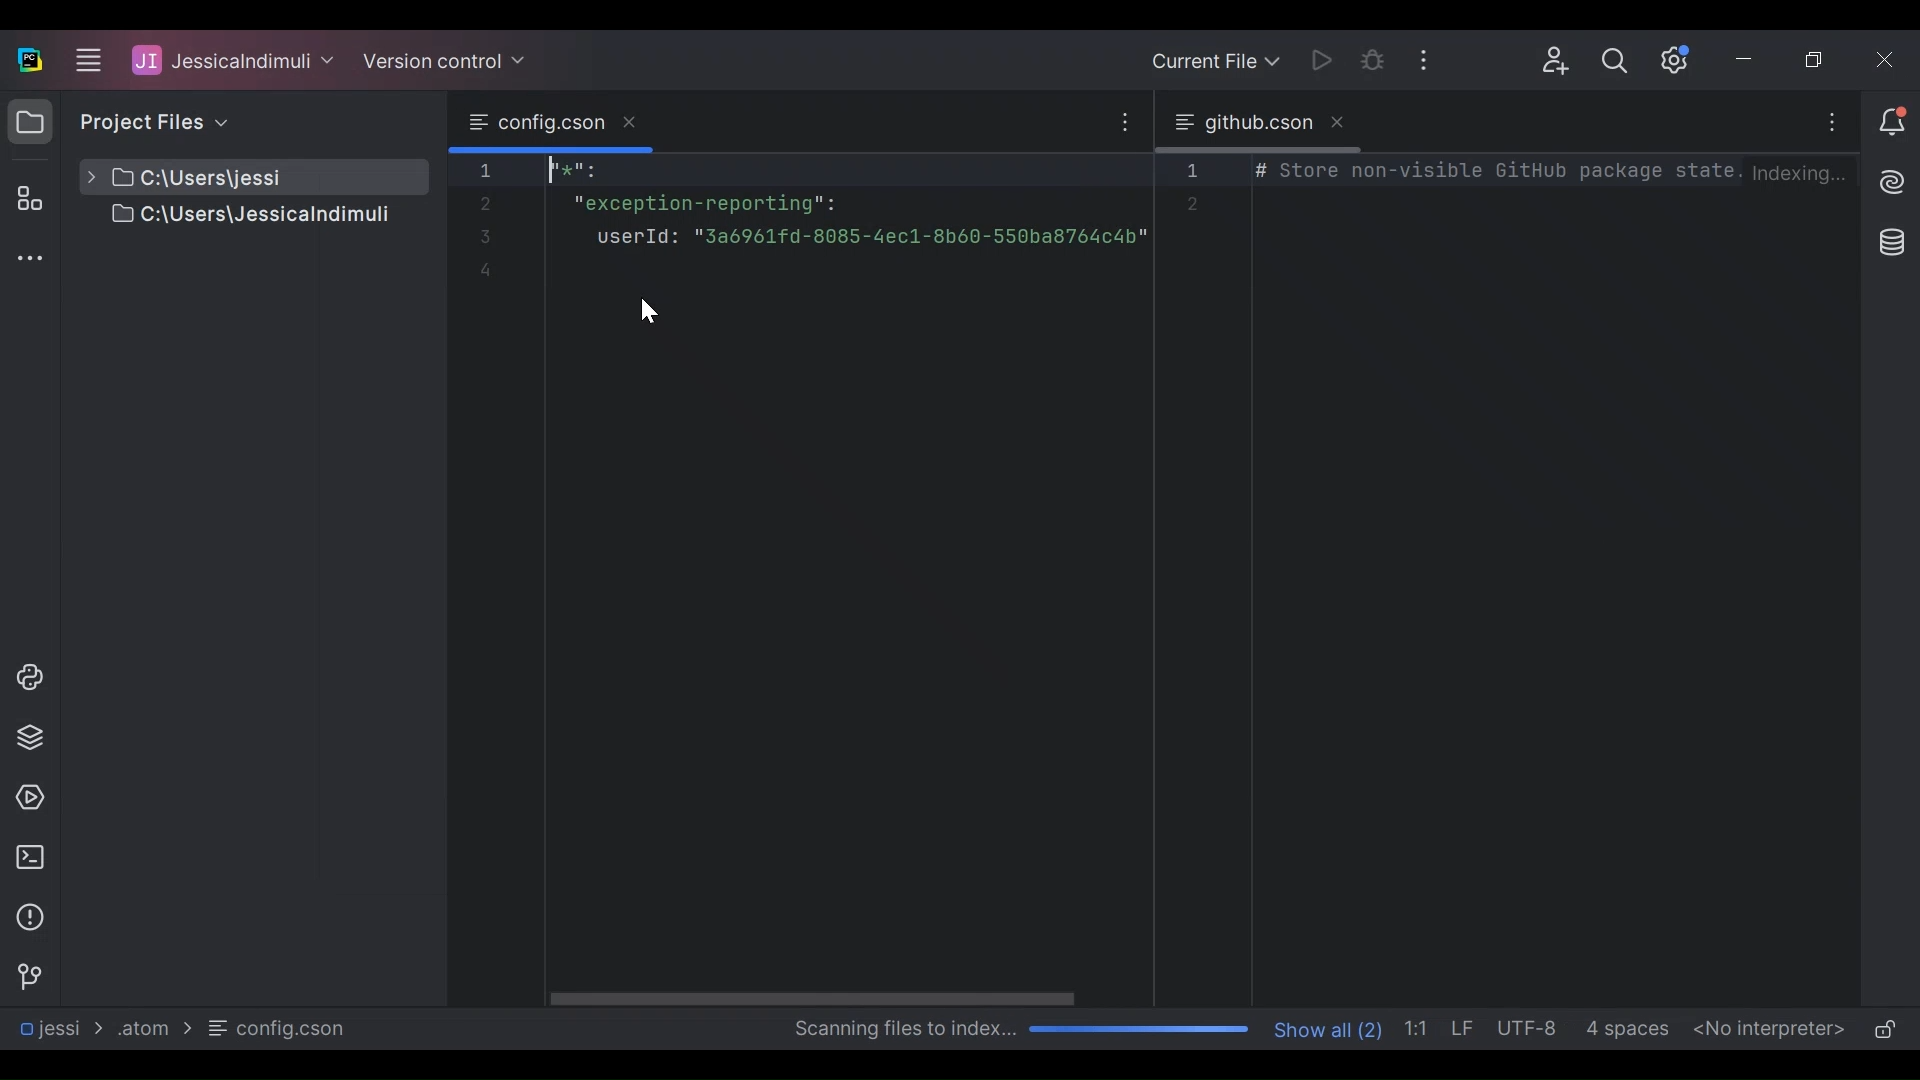  I want to click on Line Column, so click(1420, 1027).